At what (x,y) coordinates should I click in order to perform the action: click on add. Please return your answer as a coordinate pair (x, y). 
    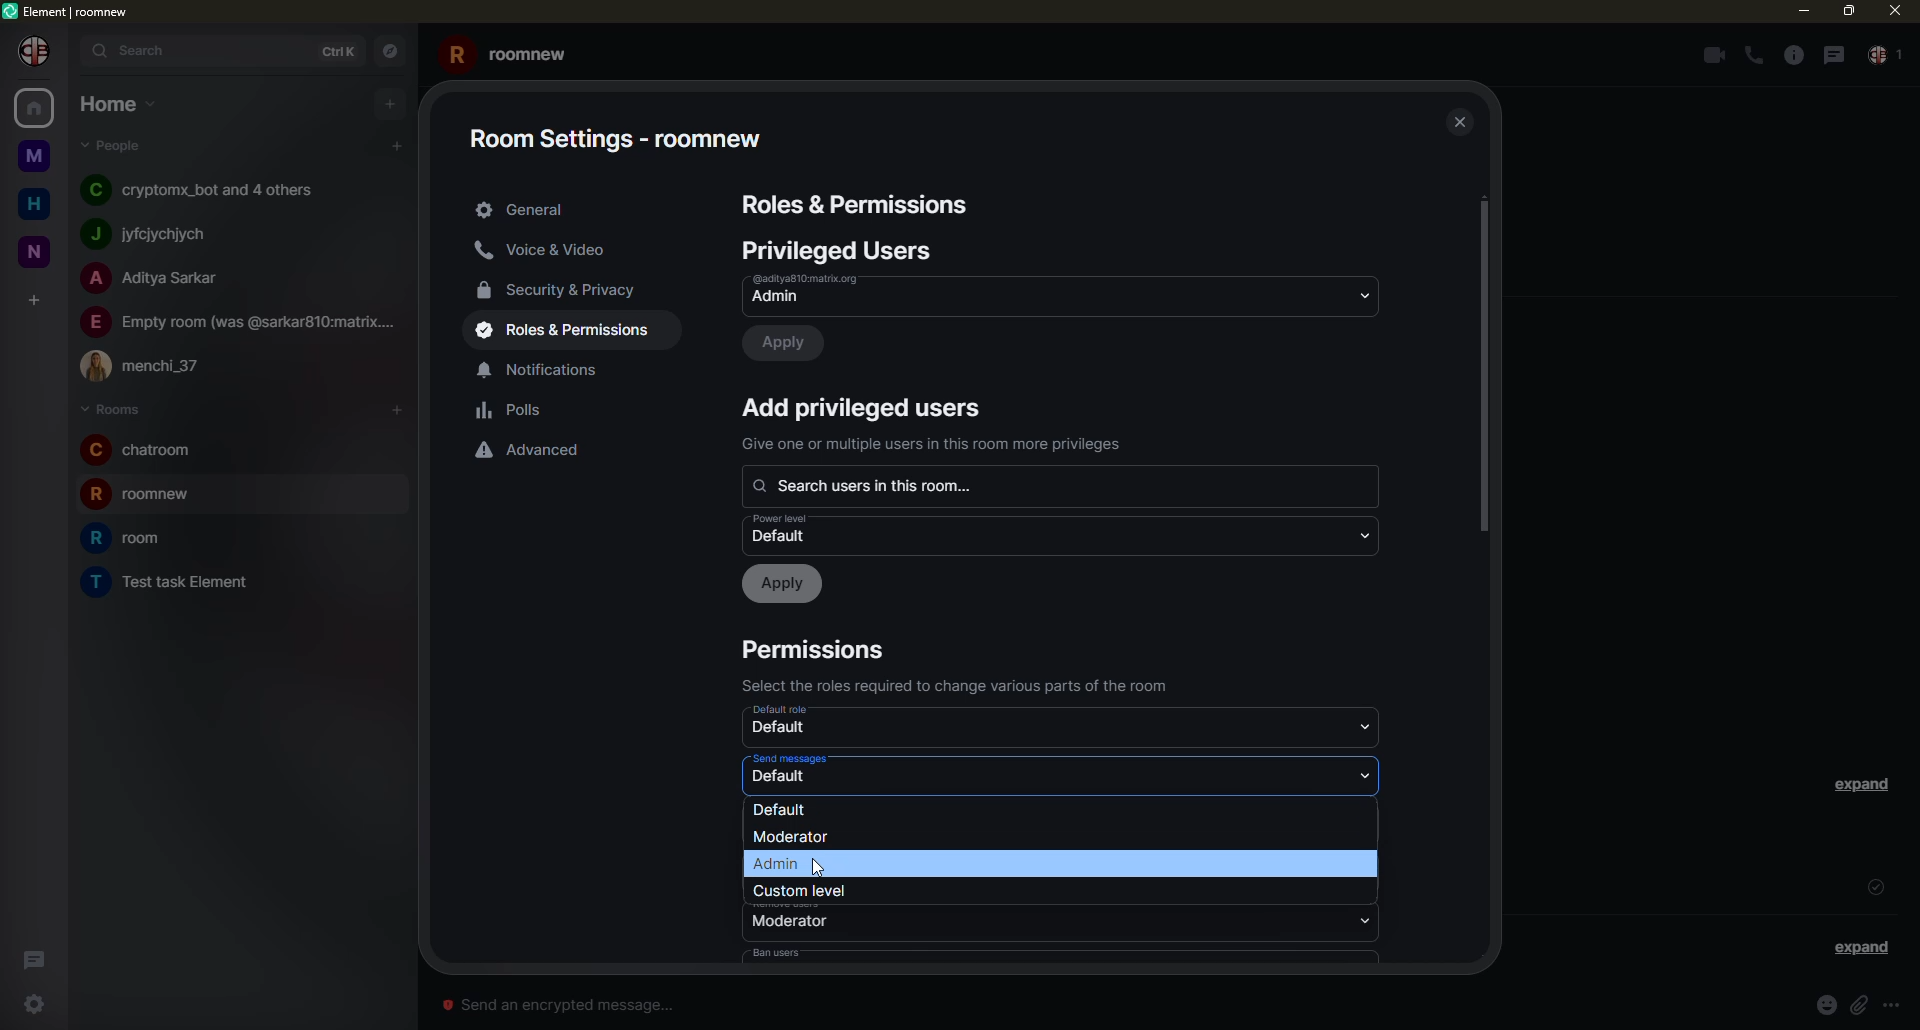
    Looking at the image, I should click on (388, 104).